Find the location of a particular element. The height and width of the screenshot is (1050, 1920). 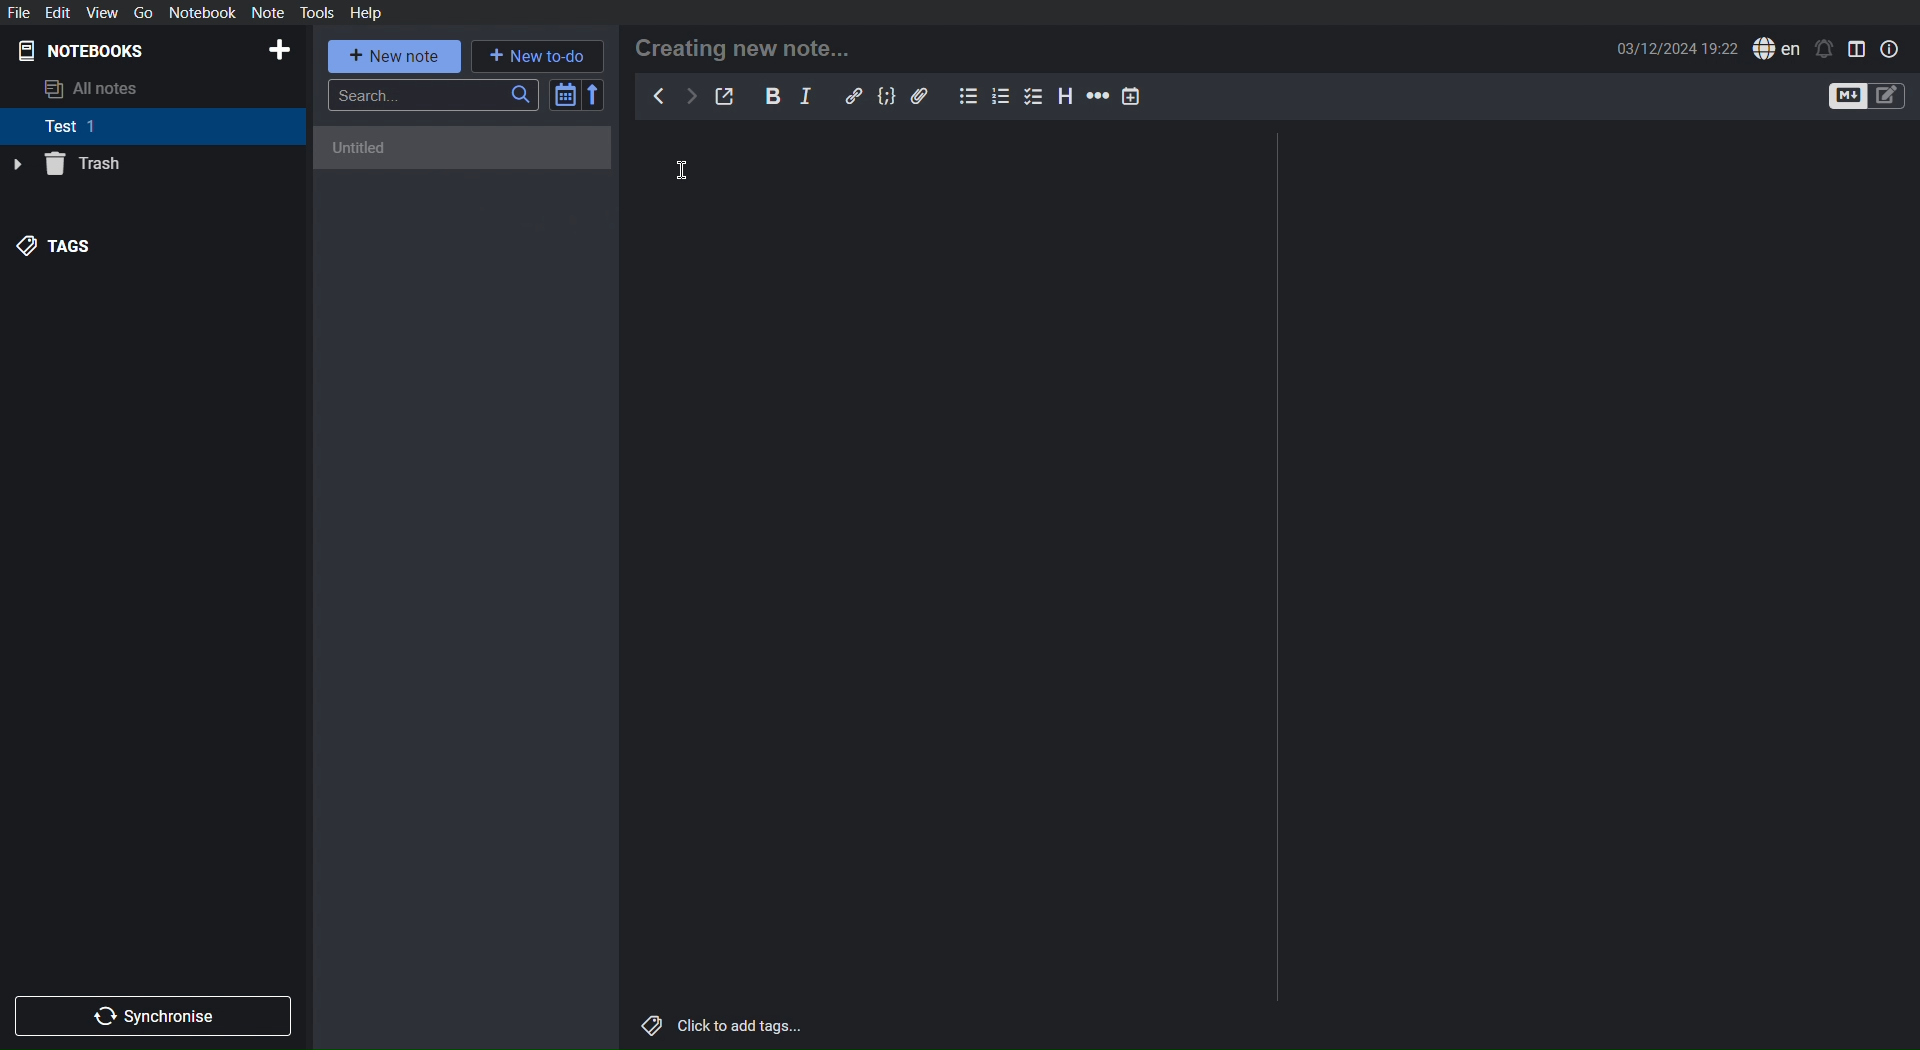

Toggle Editor View is located at coordinates (1857, 50).